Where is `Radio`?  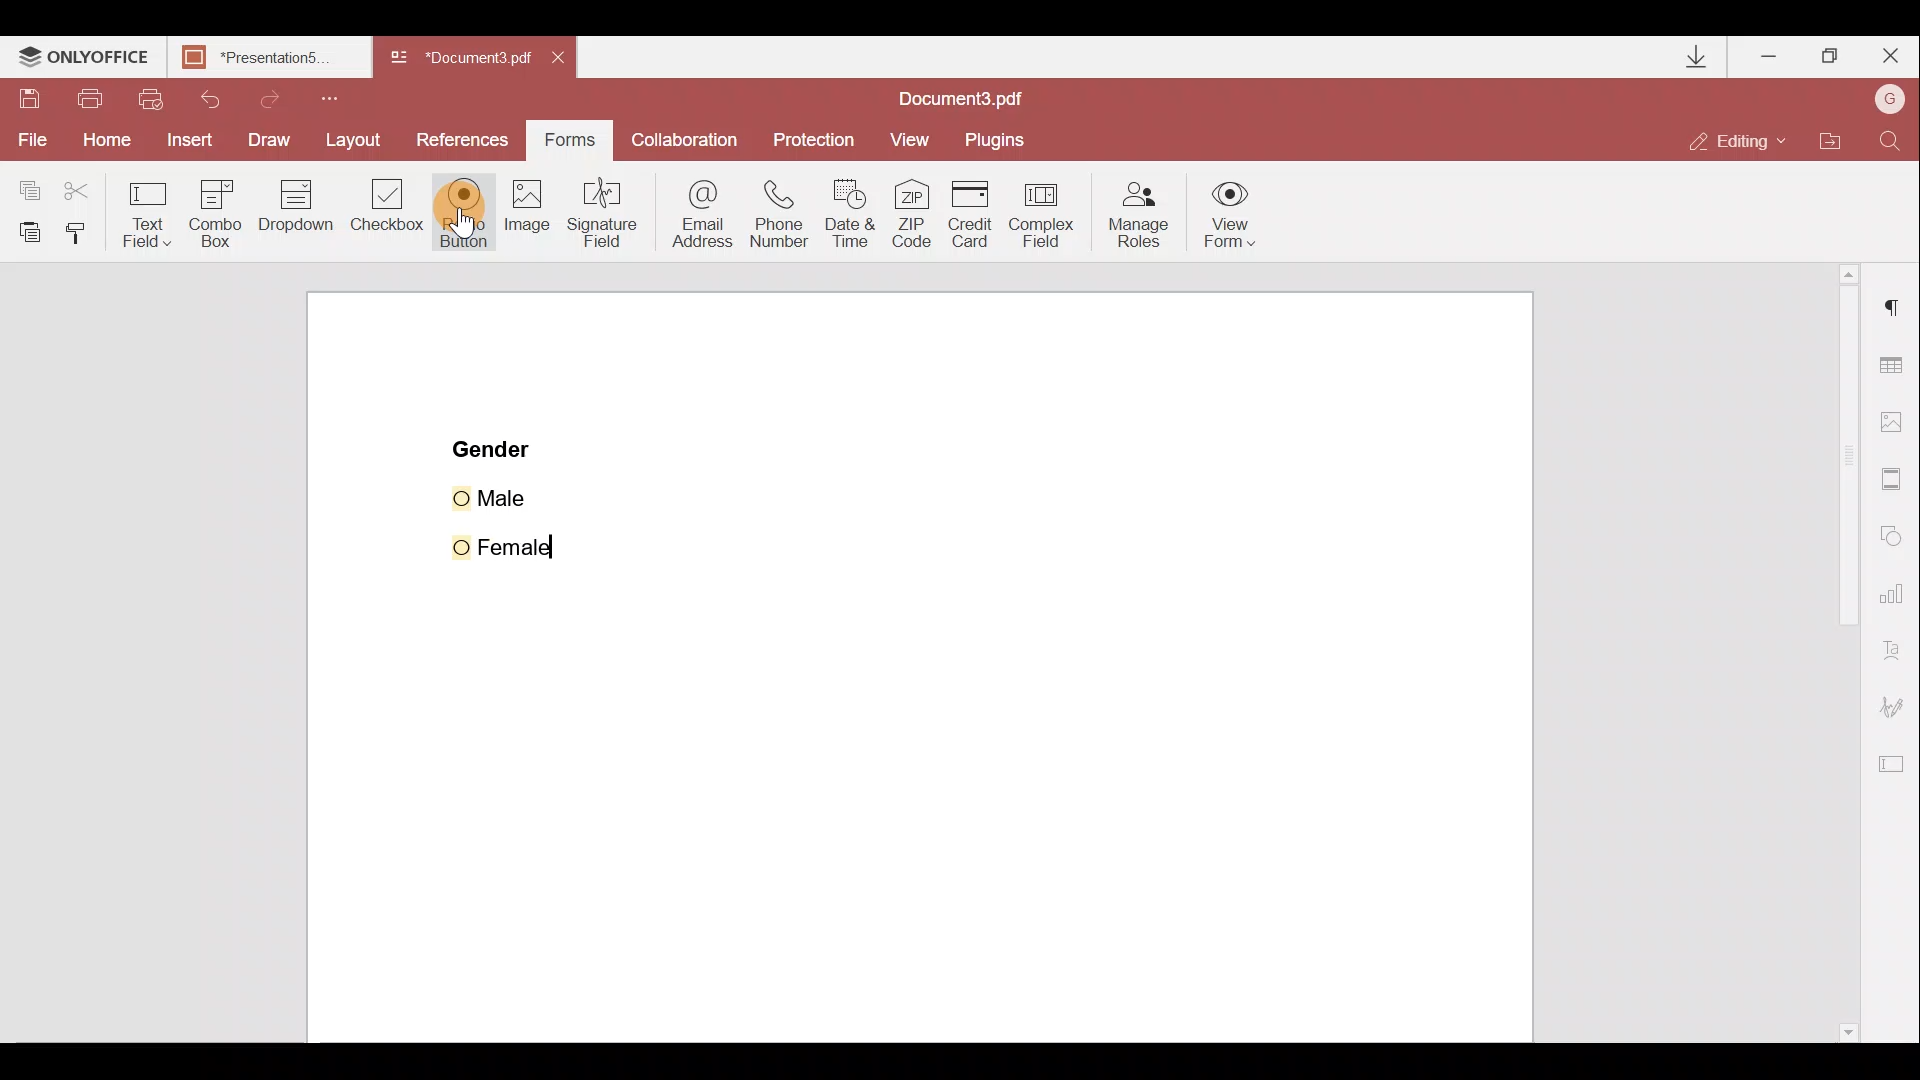 Radio is located at coordinates (464, 213).